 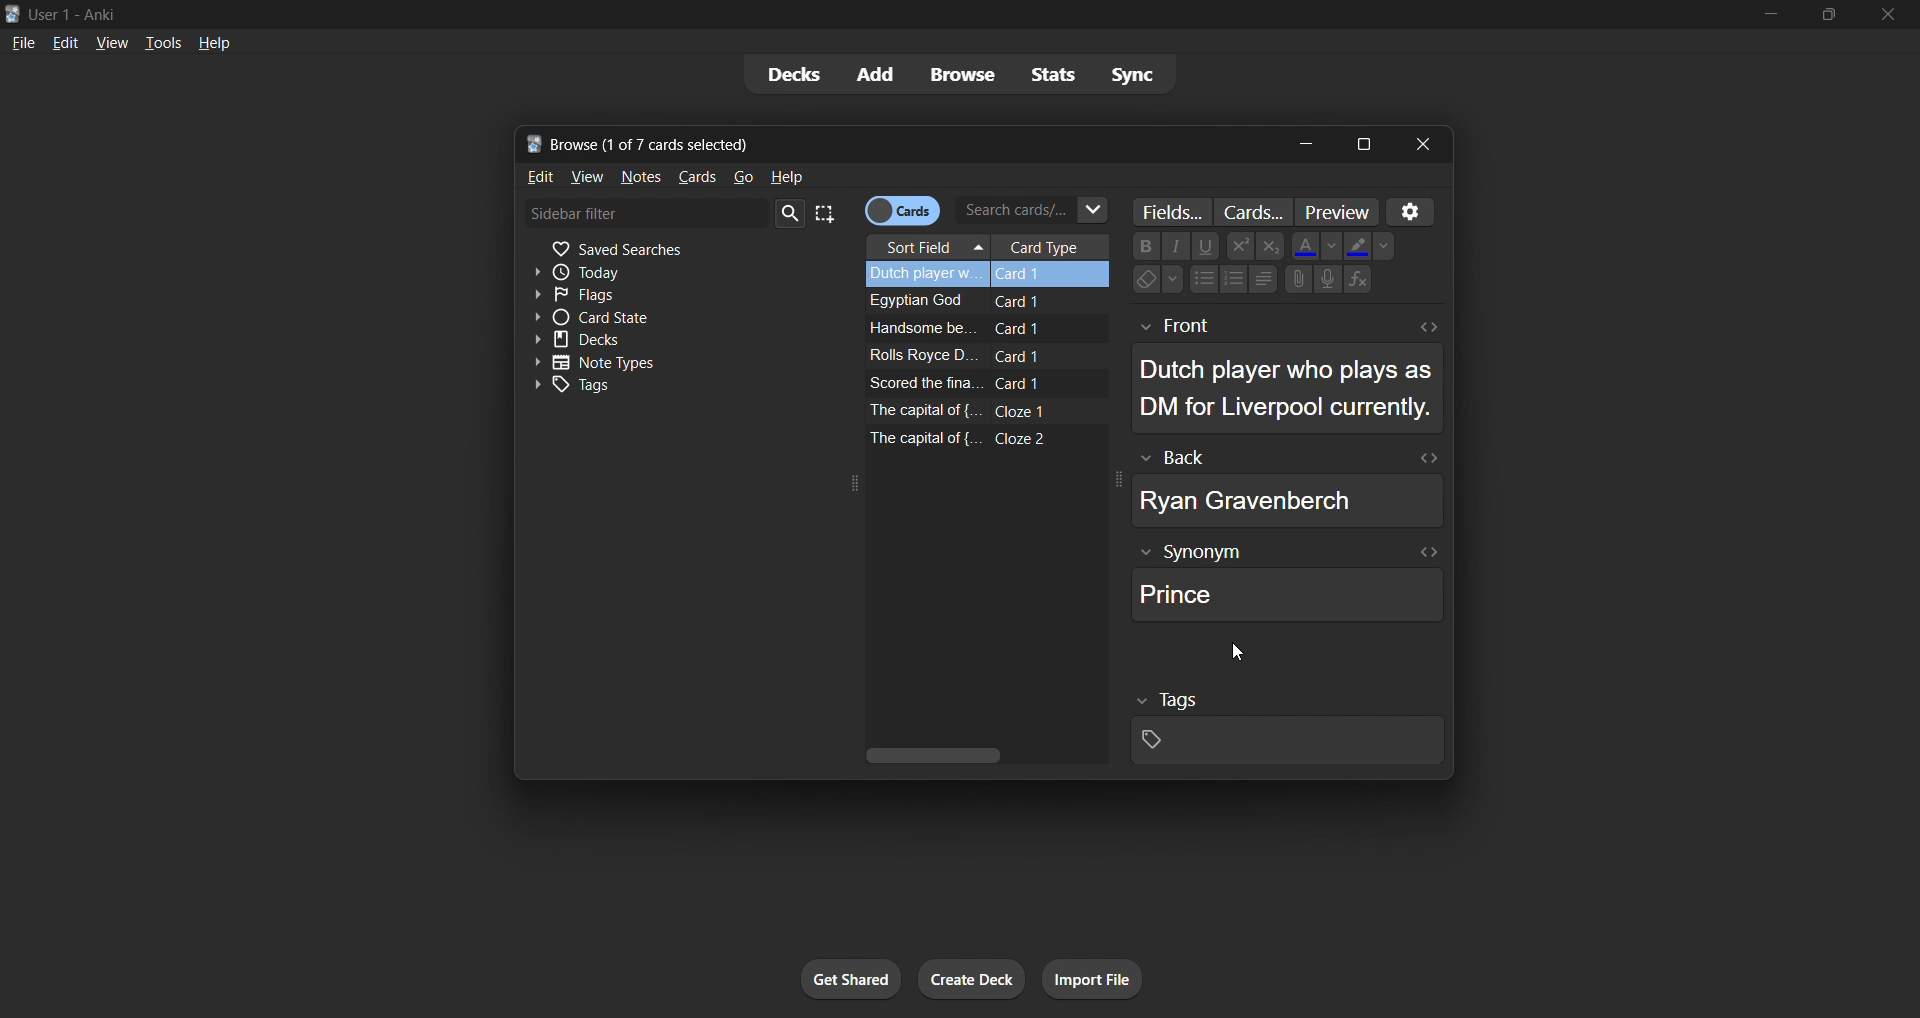 I want to click on view, so click(x=109, y=41).